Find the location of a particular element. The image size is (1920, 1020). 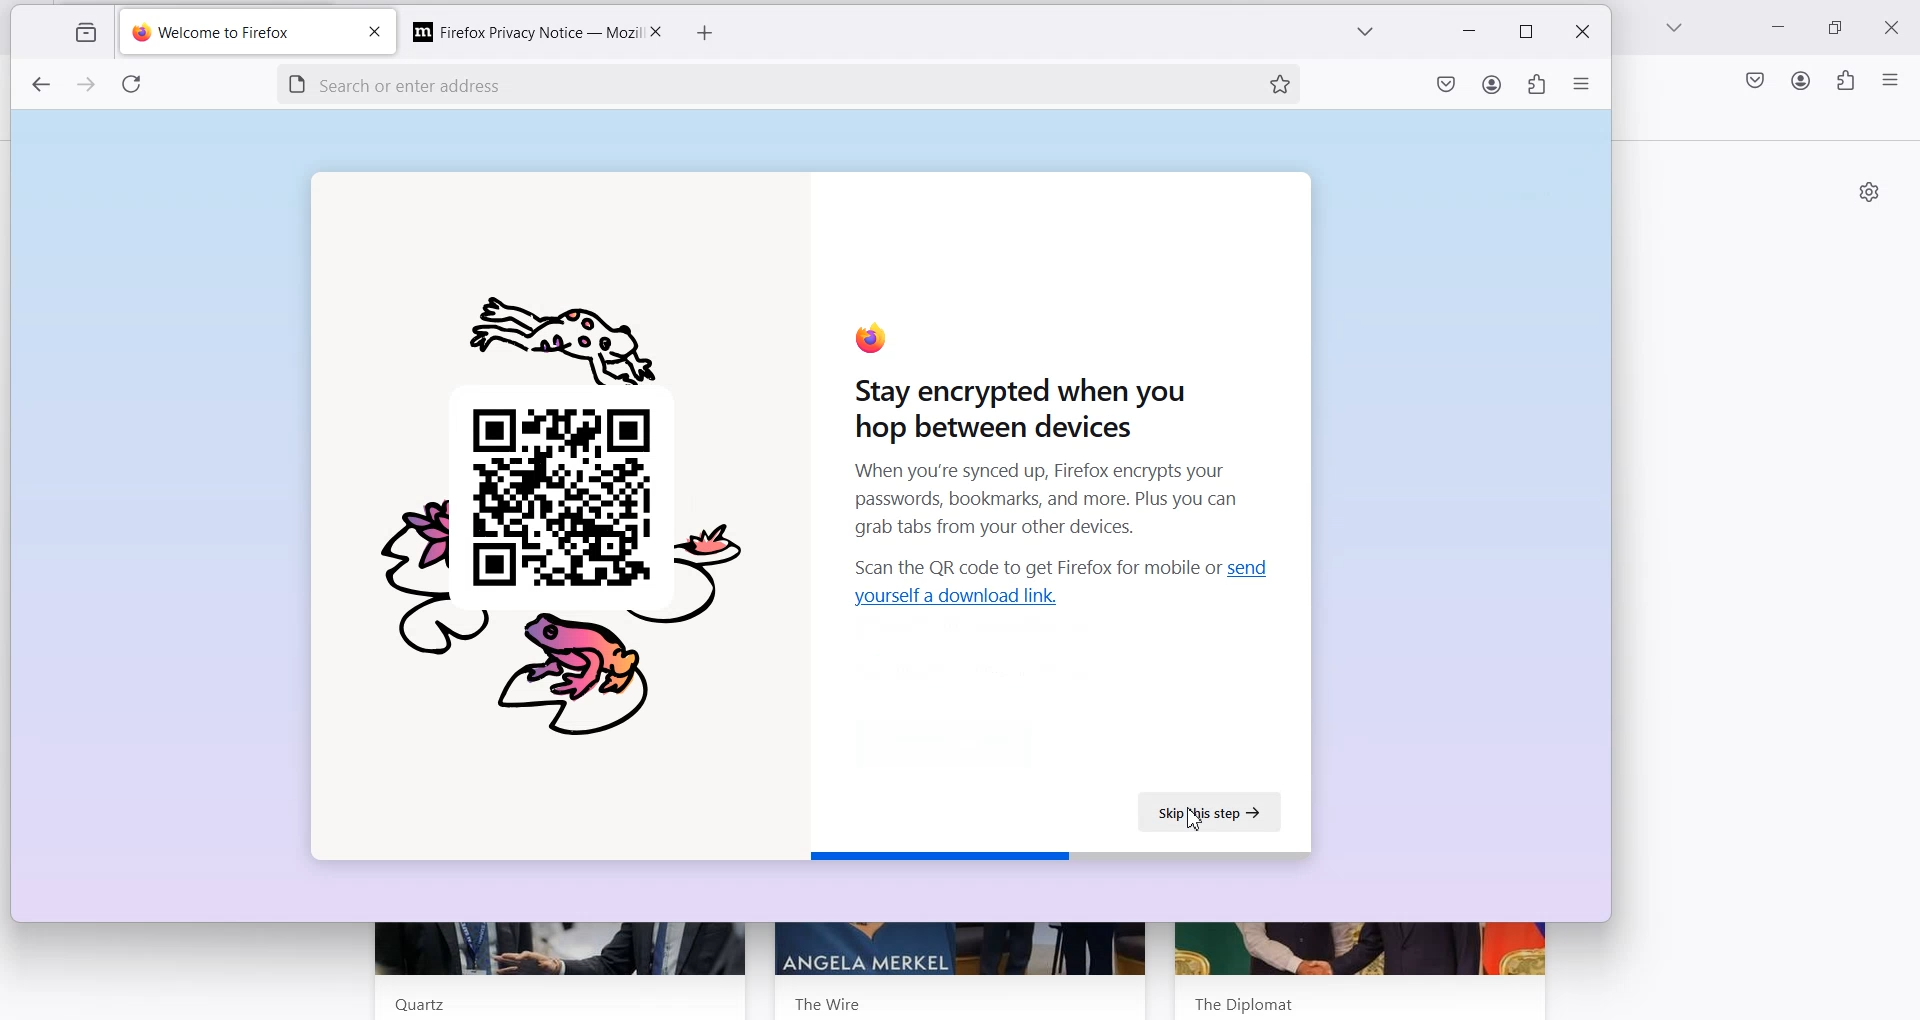

add new tab is located at coordinates (706, 34).